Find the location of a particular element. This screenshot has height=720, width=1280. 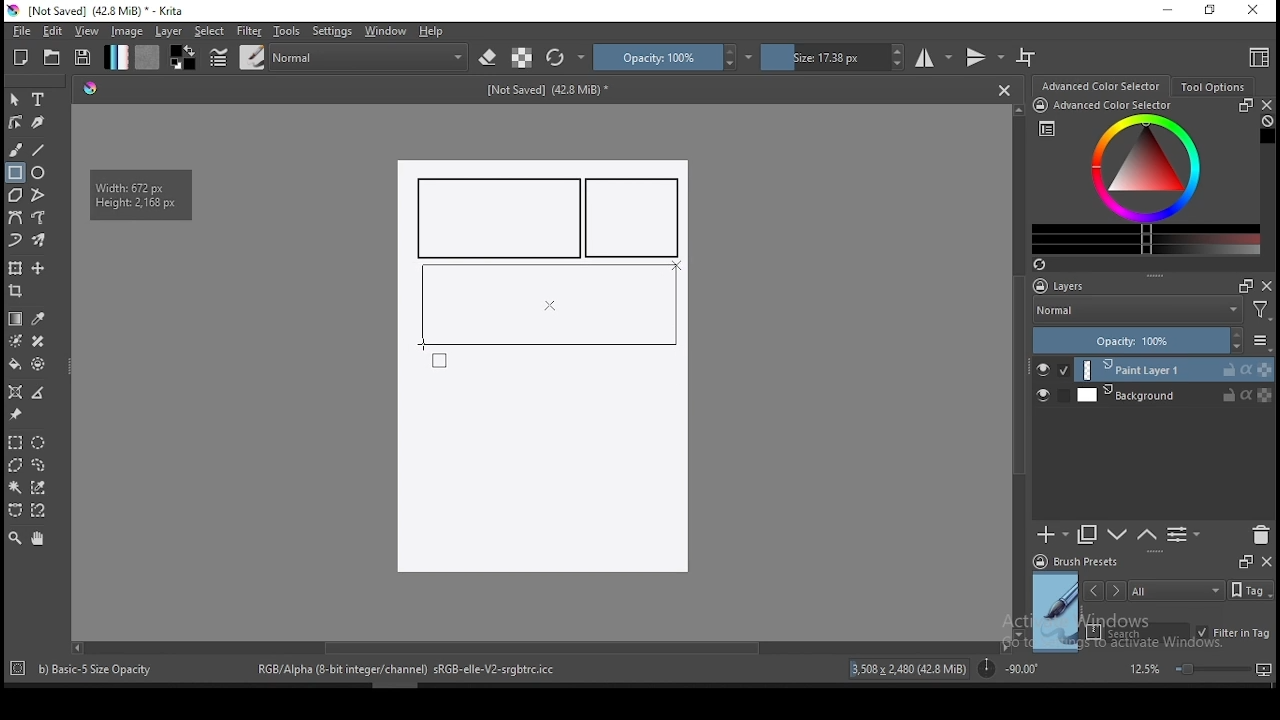

wrap around mode is located at coordinates (1027, 57).